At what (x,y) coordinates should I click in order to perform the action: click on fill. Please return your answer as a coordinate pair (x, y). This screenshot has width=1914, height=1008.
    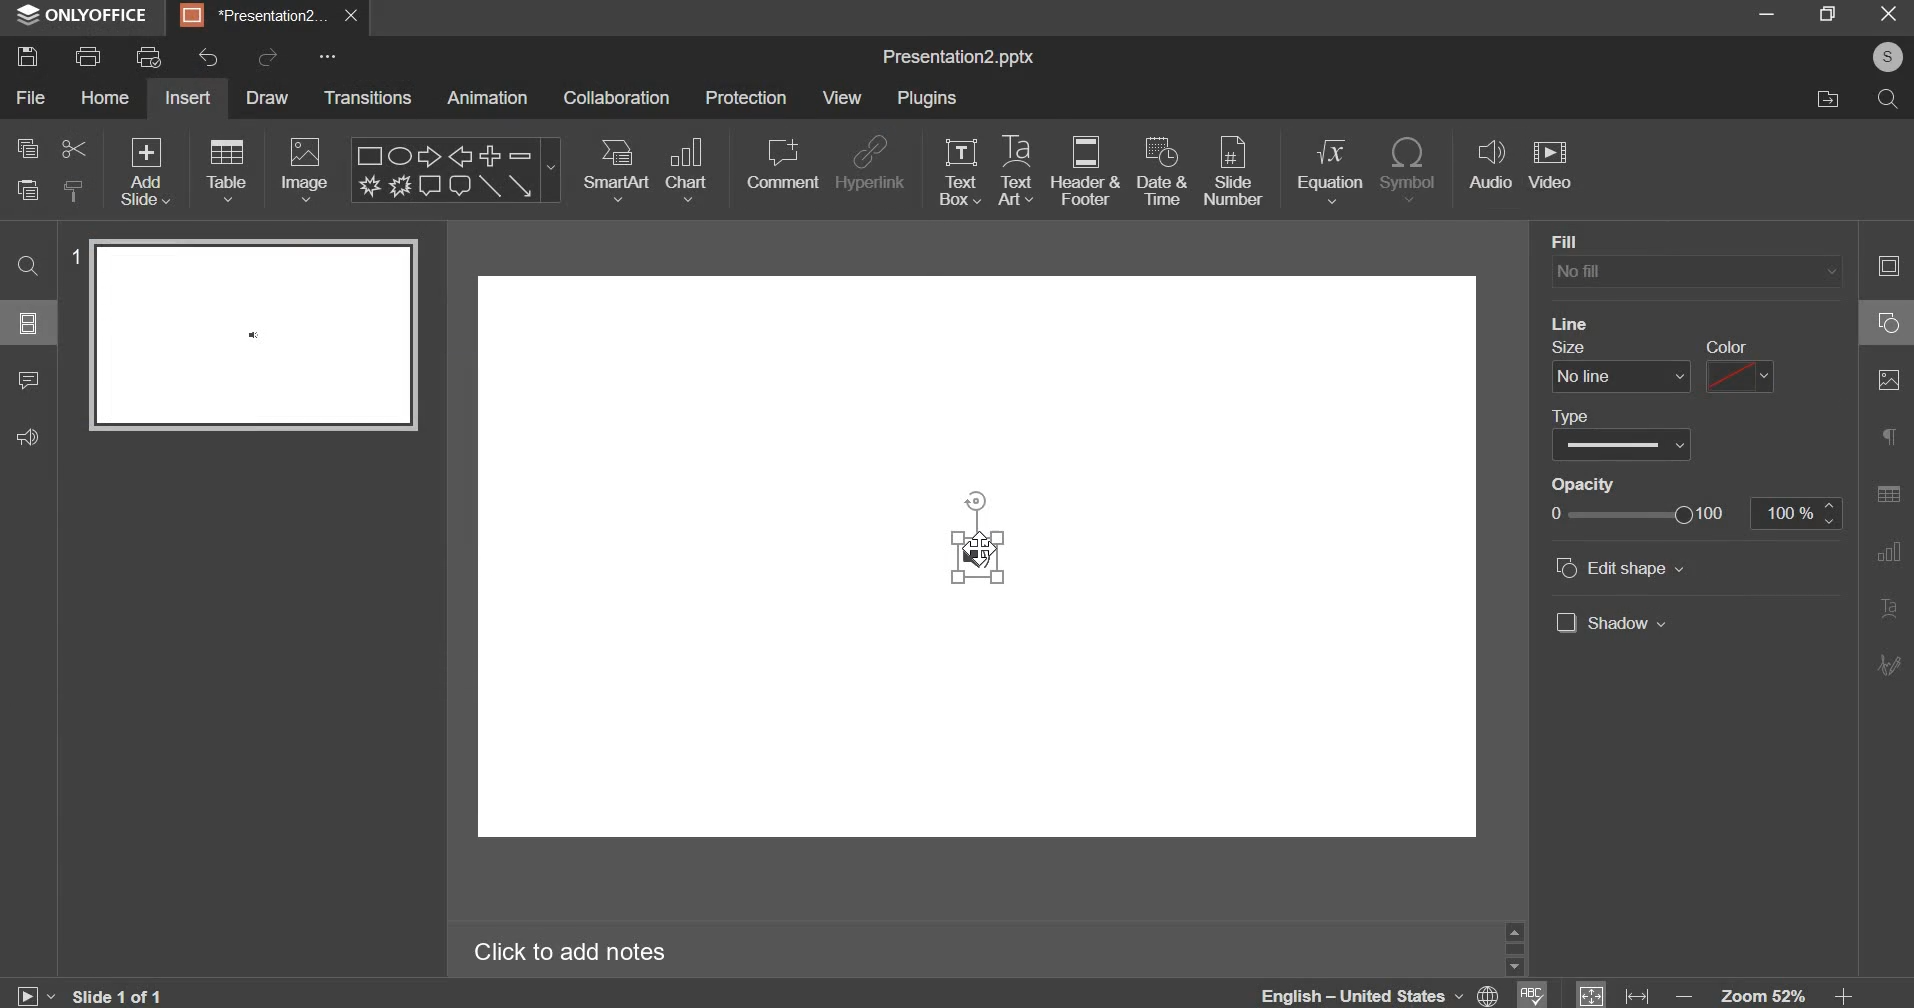
    Looking at the image, I should click on (1600, 242).